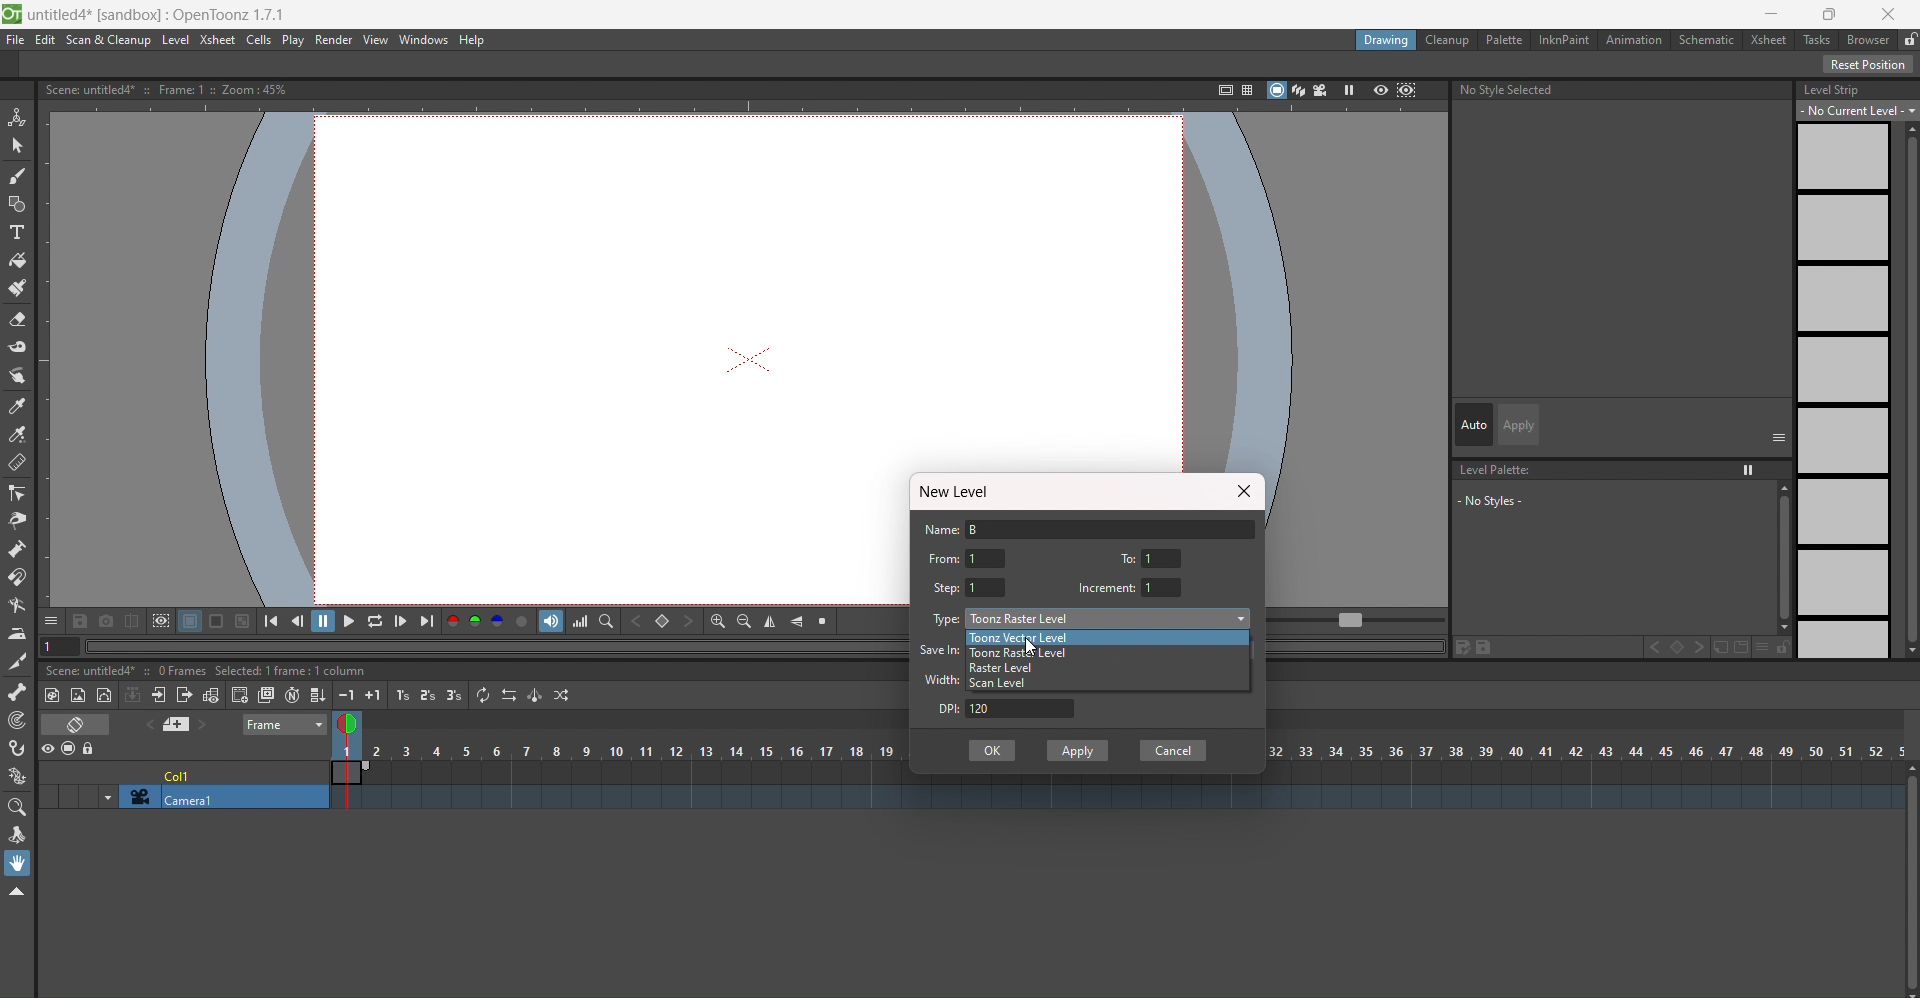  What do you see at coordinates (1635, 40) in the screenshot?
I see `animation` at bounding box center [1635, 40].